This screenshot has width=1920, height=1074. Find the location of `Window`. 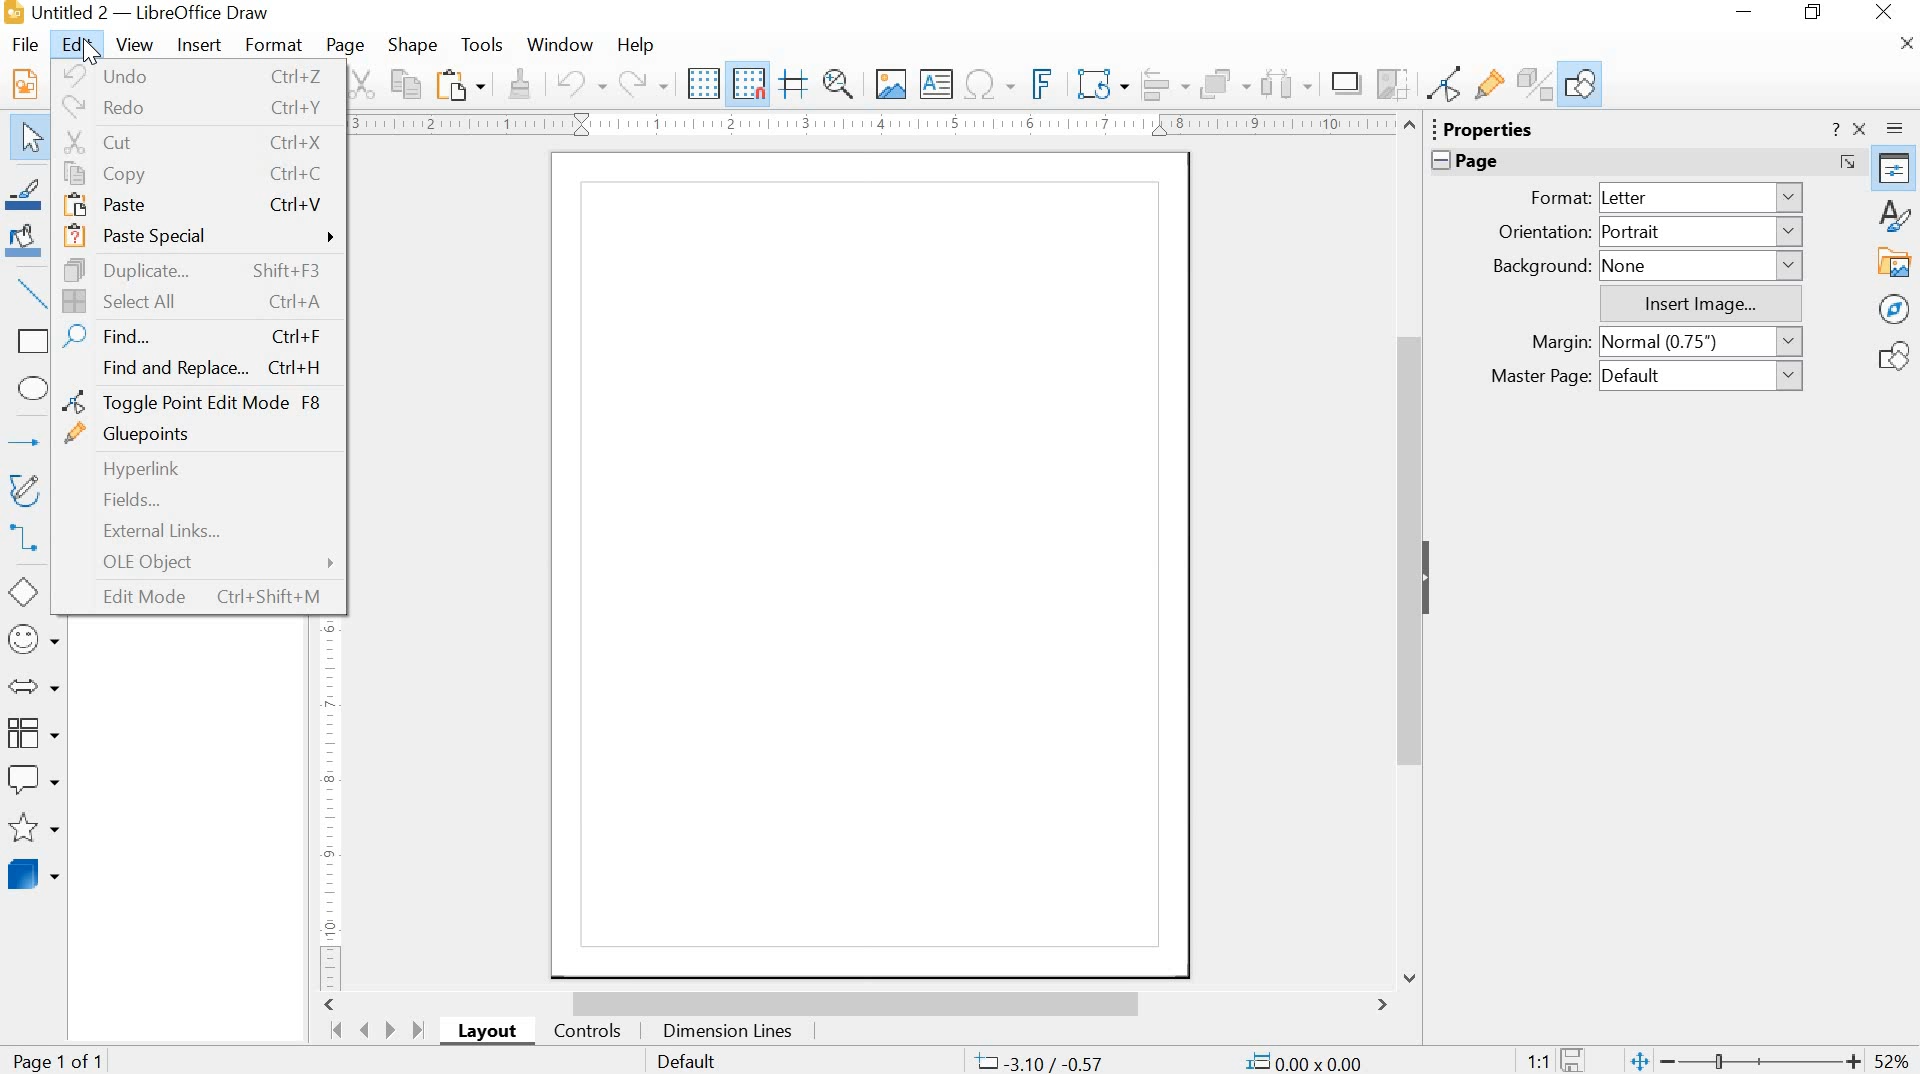

Window is located at coordinates (559, 44).